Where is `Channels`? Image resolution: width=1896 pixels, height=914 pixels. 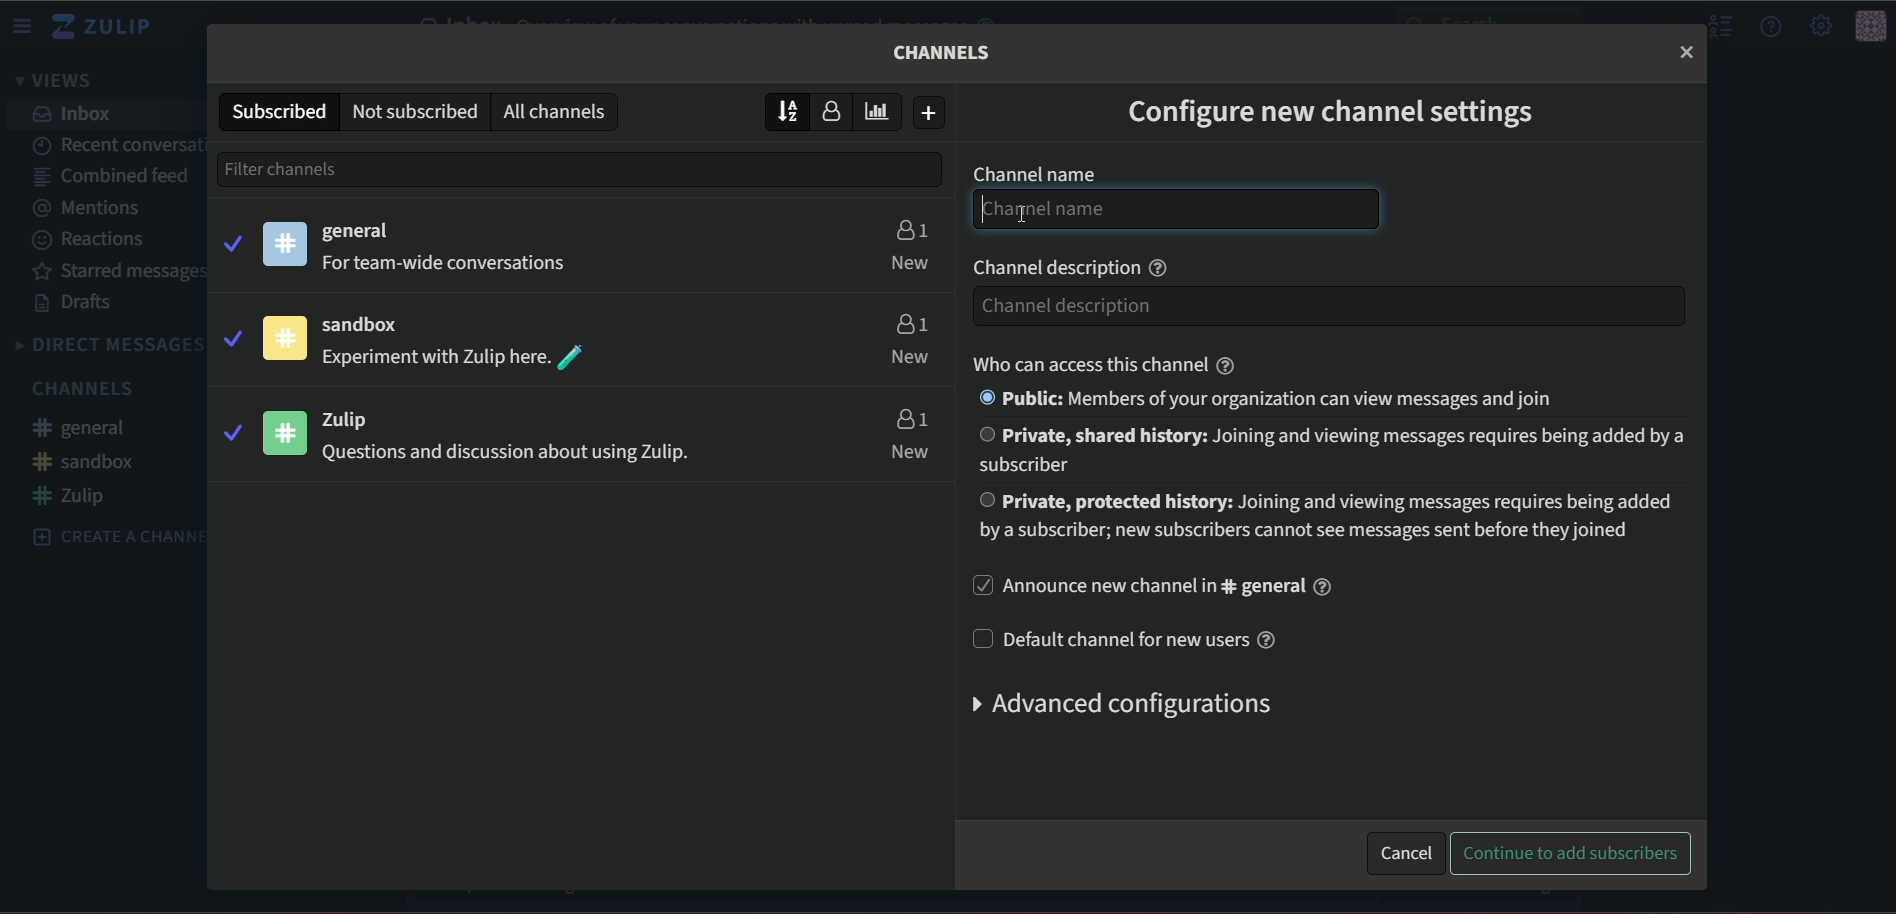
Channels is located at coordinates (944, 52).